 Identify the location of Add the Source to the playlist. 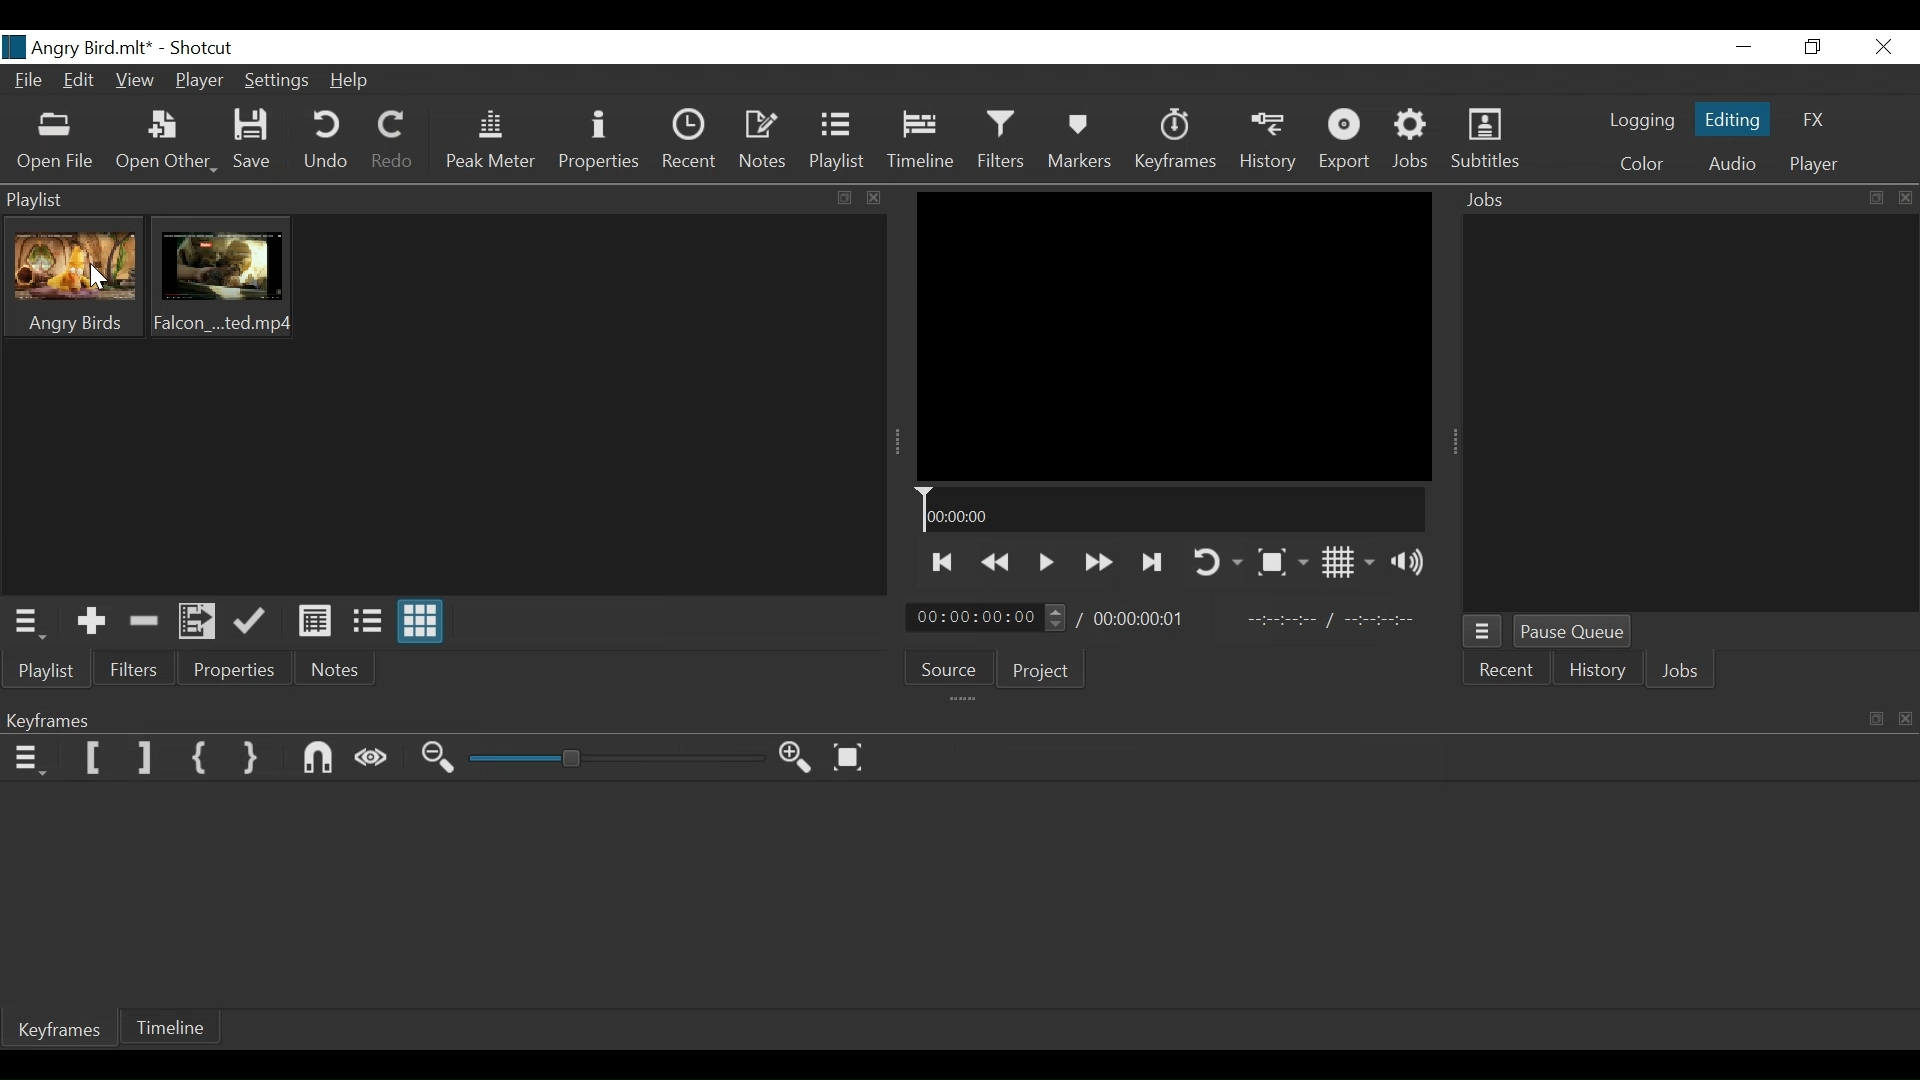
(89, 621).